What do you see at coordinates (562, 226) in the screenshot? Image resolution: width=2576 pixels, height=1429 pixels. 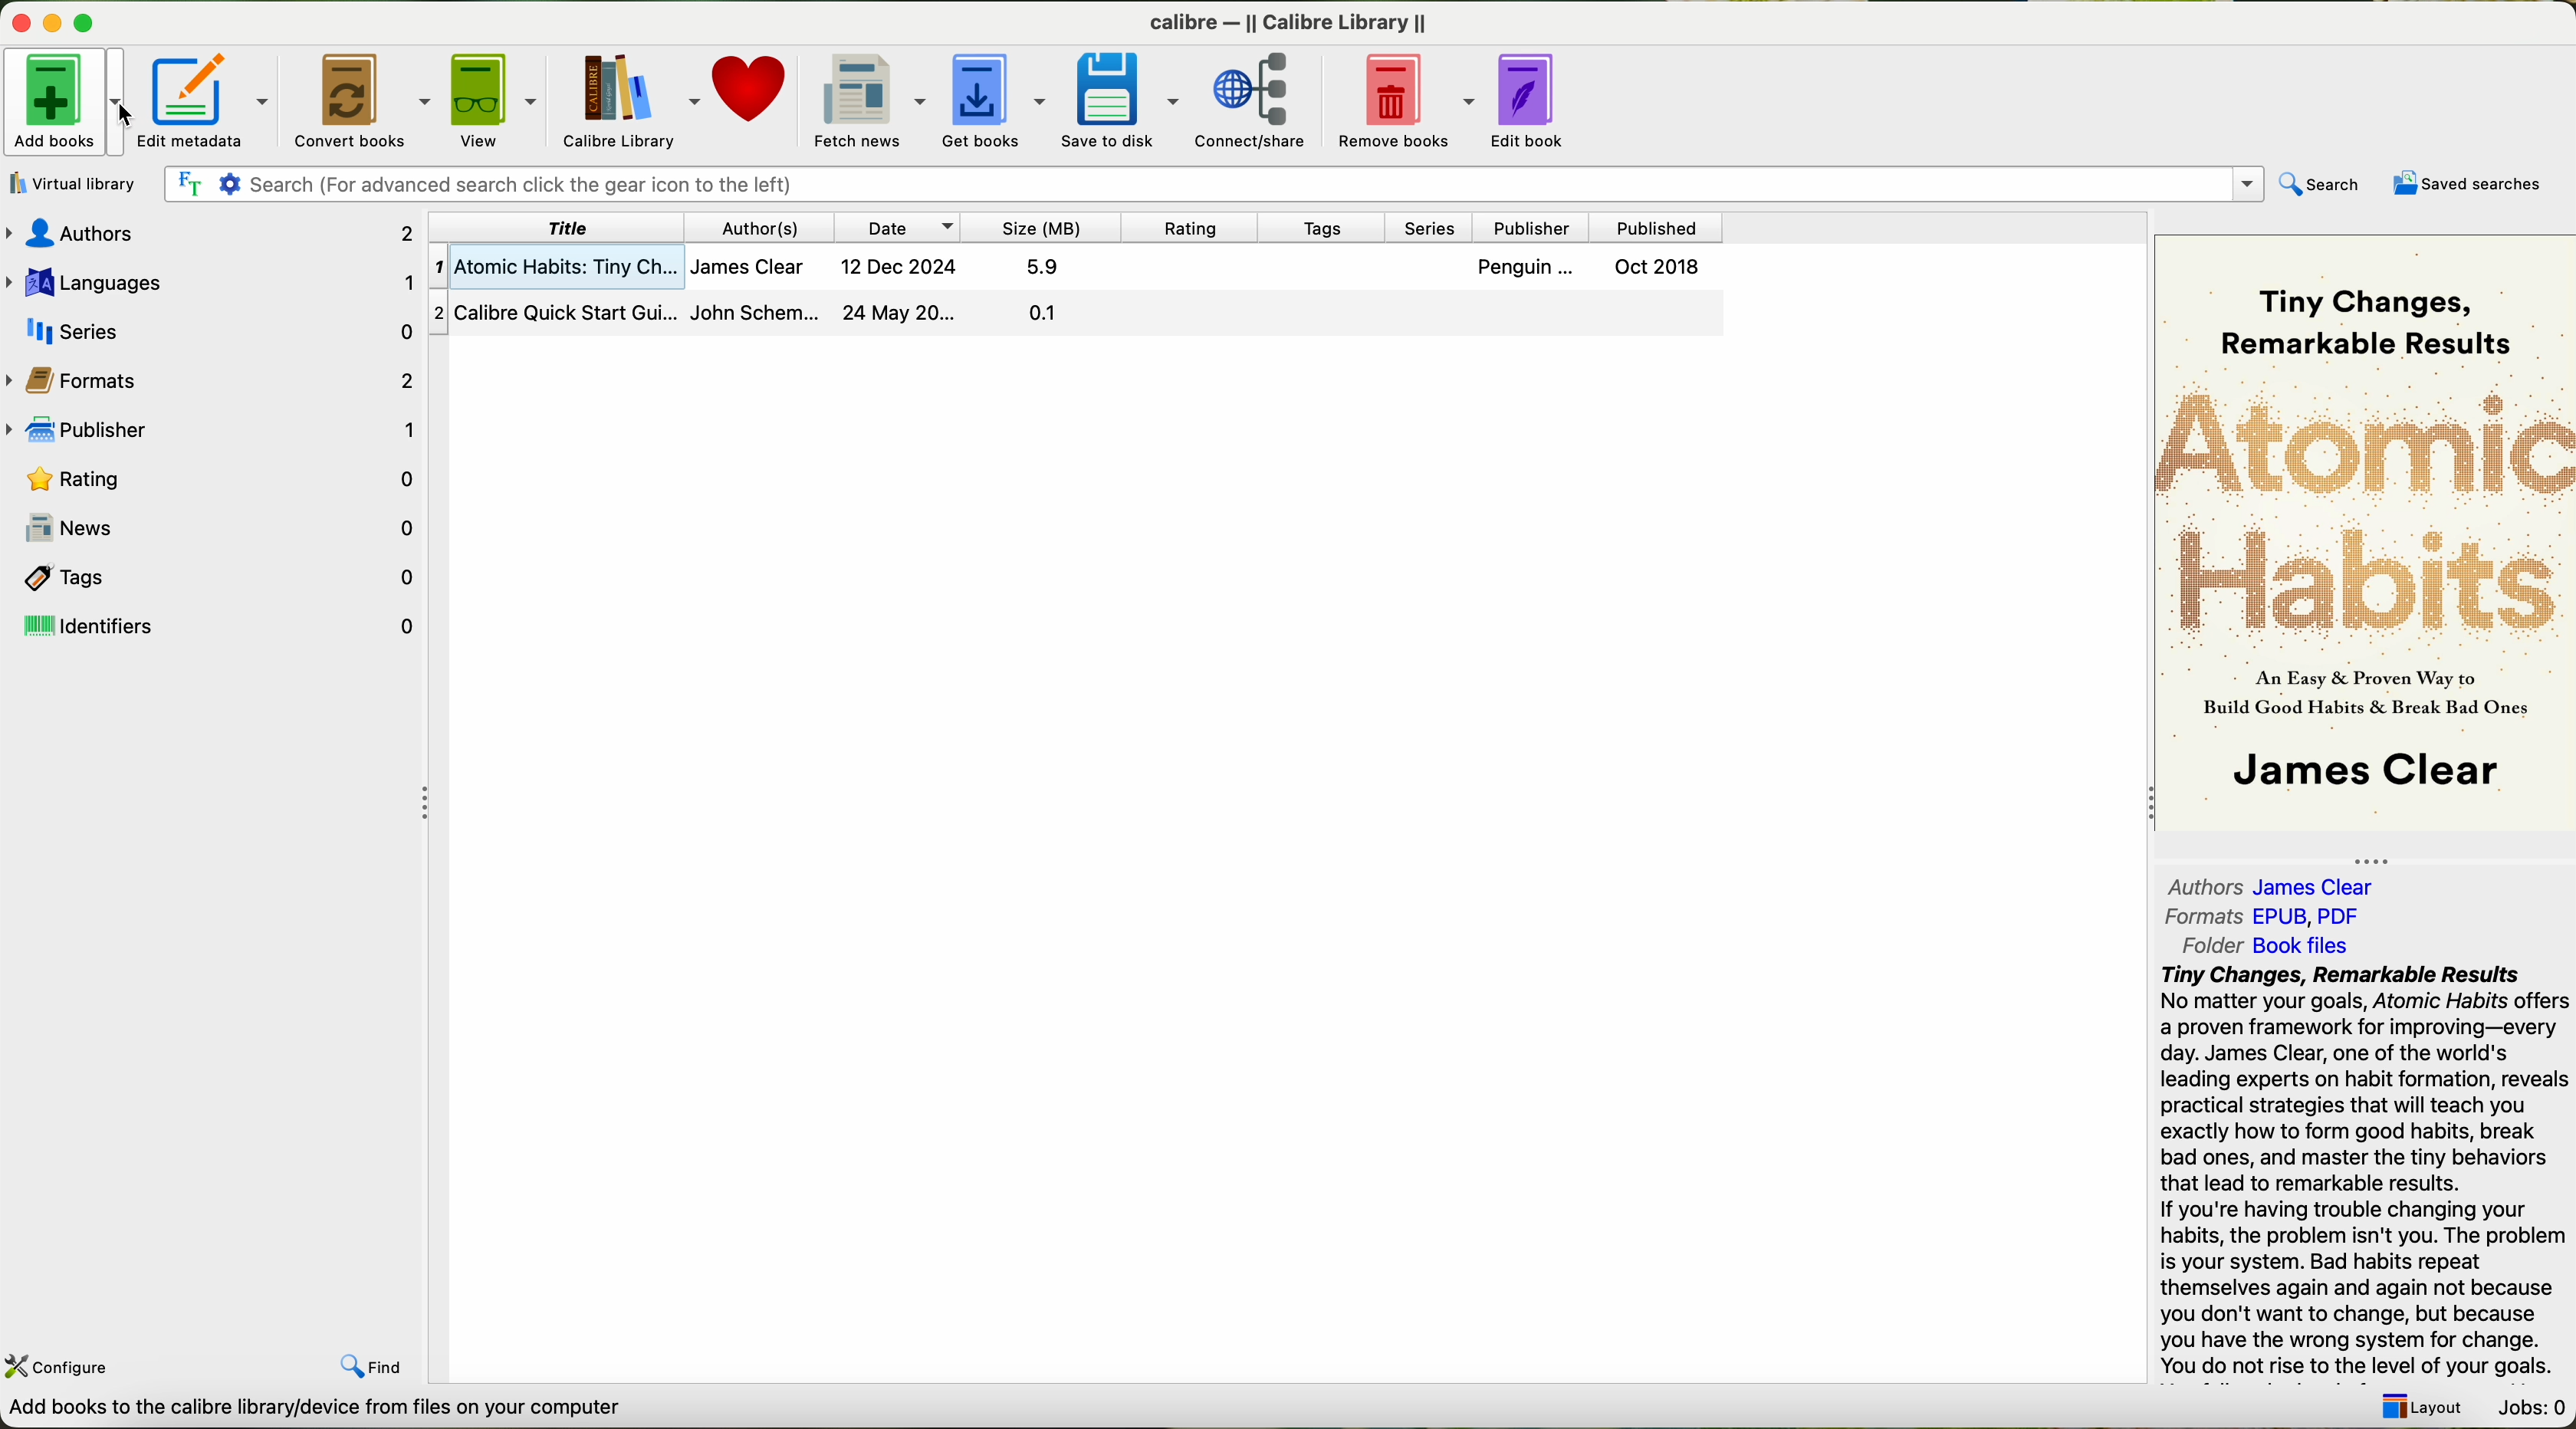 I see `title` at bounding box center [562, 226].